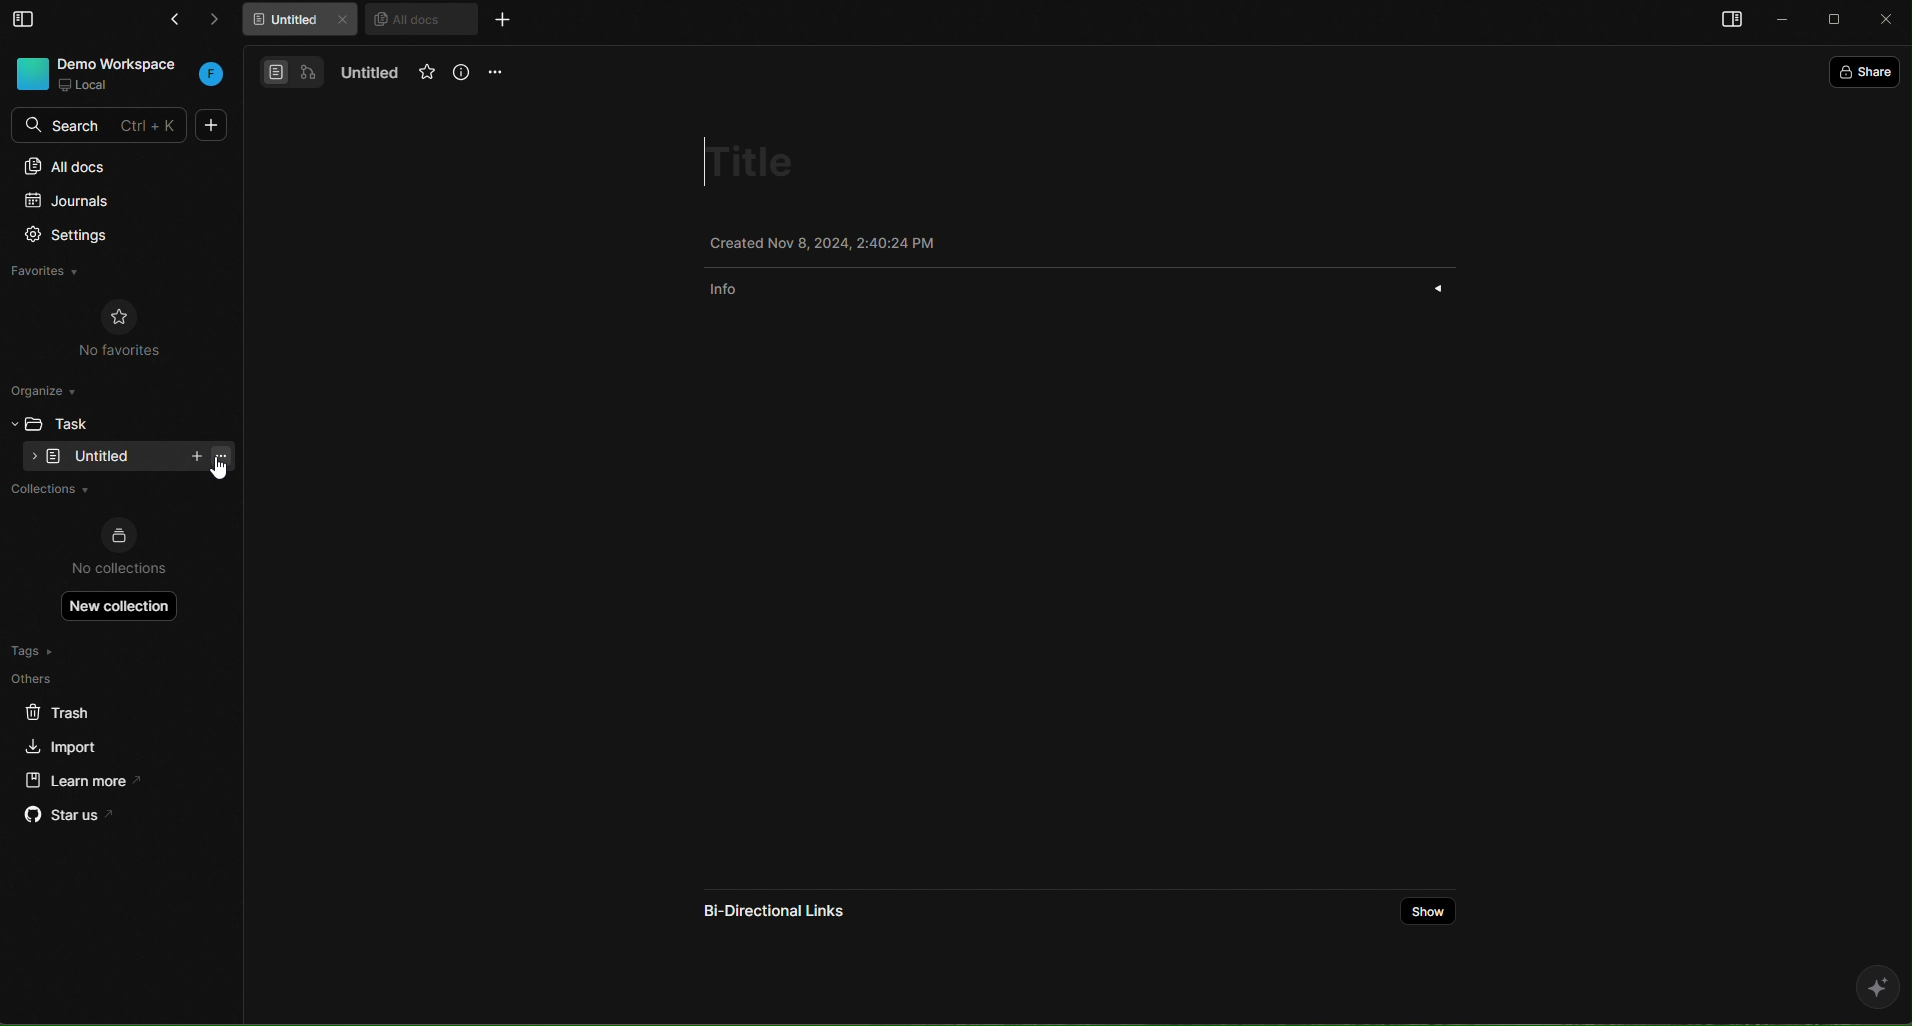 This screenshot has height=1026, width=1912. Describe the element at coordinates (120, 605) in the screenshot. I see `new collection` at that location.